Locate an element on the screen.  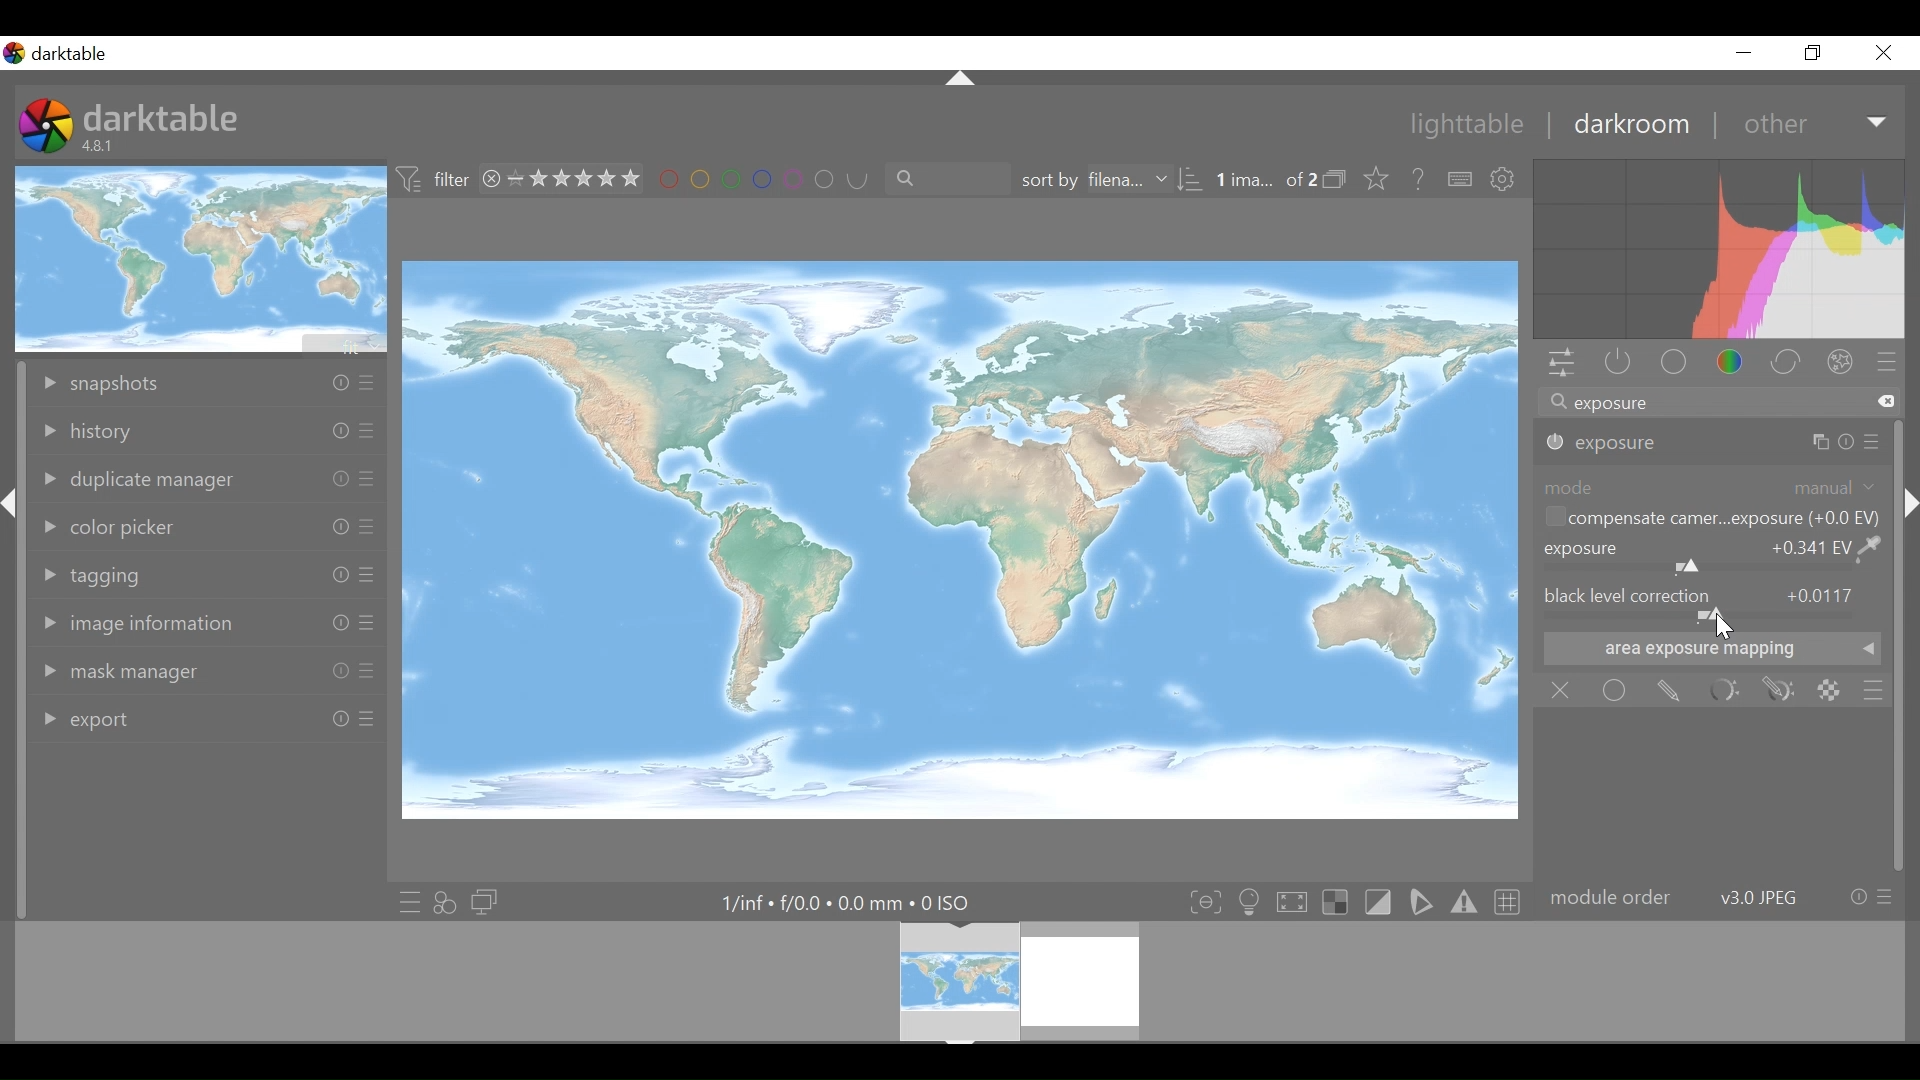
vertical scroll bar is located at coordinates (17, 729).